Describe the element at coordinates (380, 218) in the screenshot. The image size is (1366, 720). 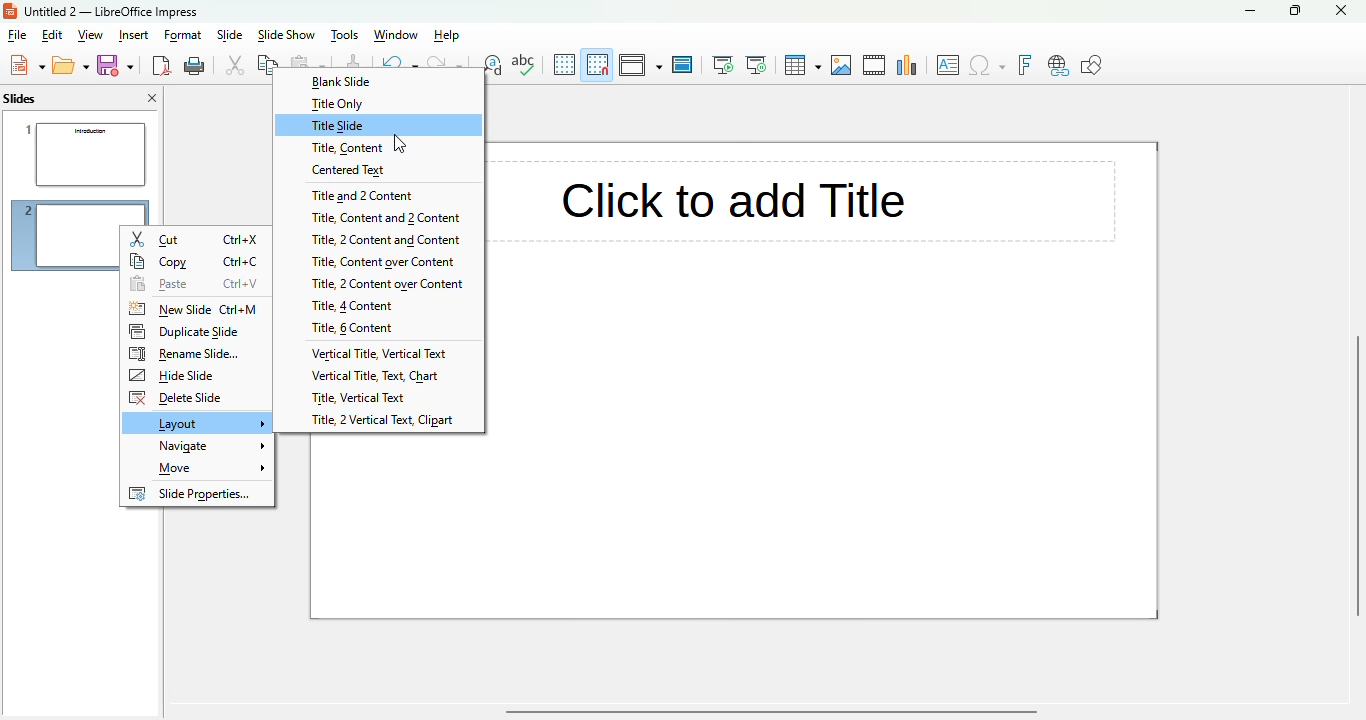
I see `title, content and 2 content` at that location.